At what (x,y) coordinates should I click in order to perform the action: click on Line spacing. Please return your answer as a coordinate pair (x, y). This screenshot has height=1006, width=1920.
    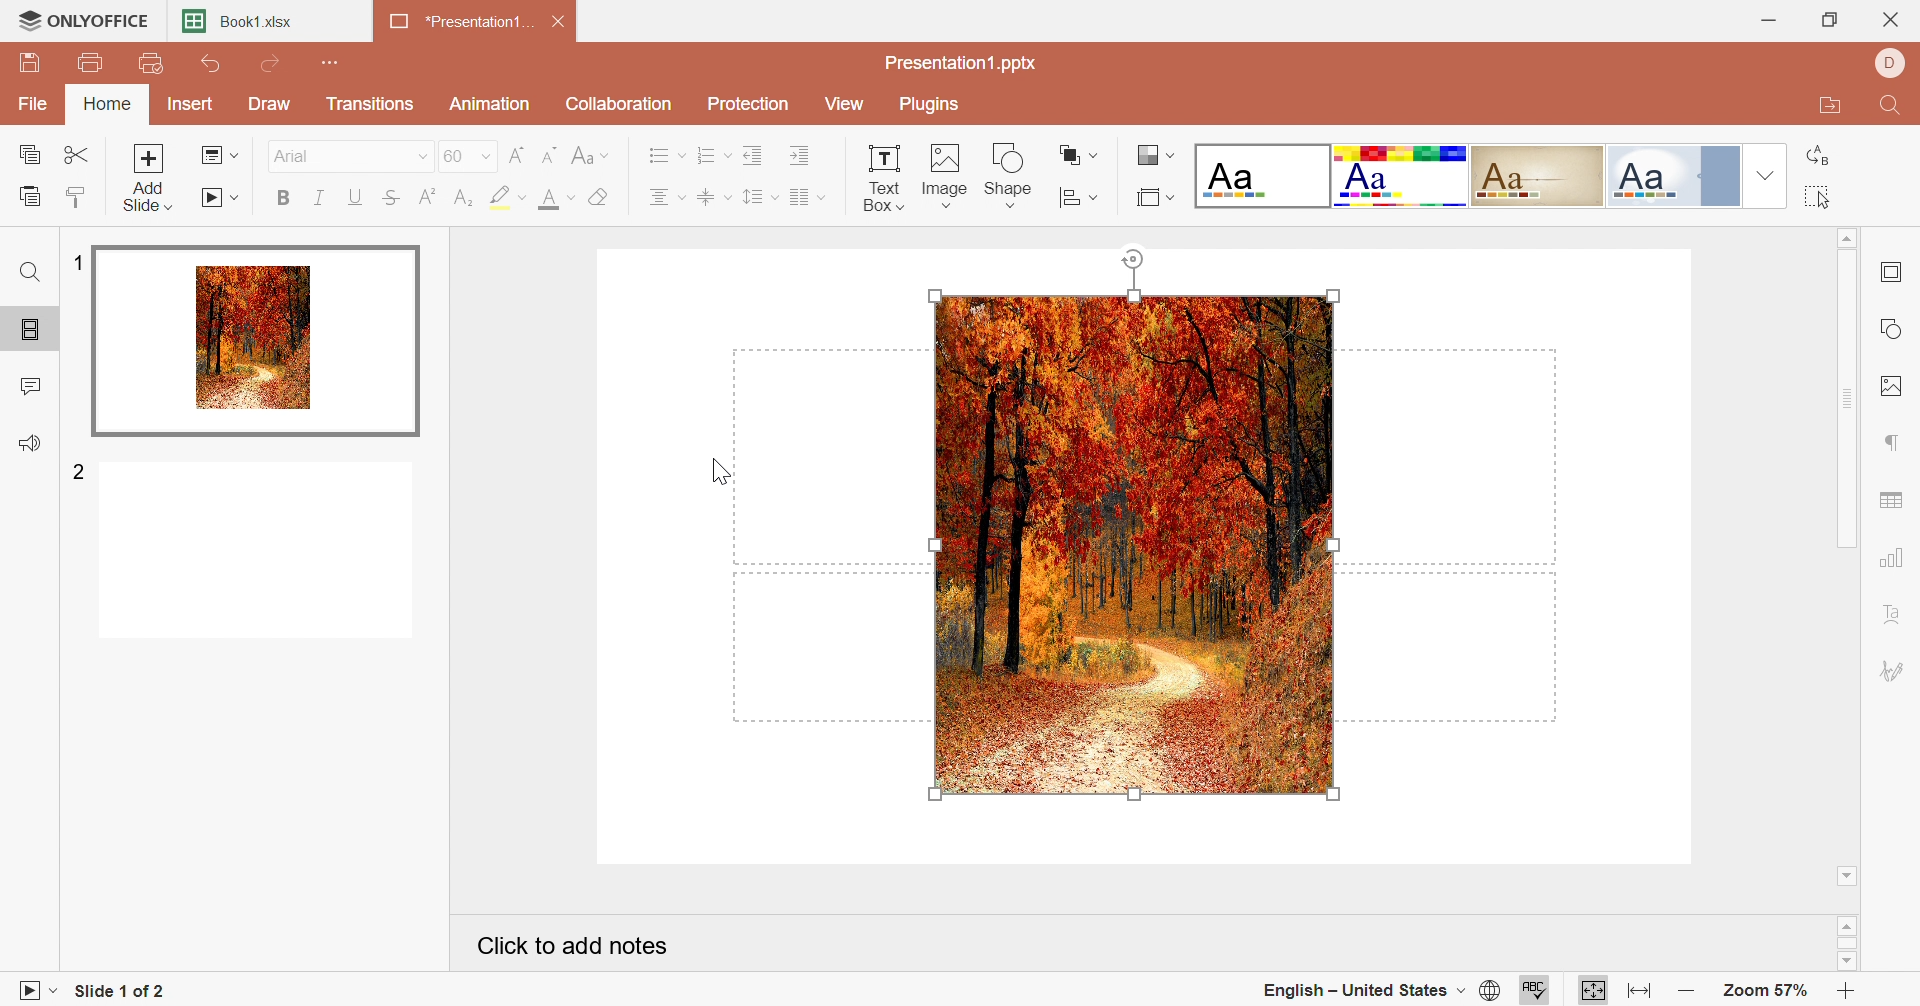
    Looking at the image, I should click on (761, 197).